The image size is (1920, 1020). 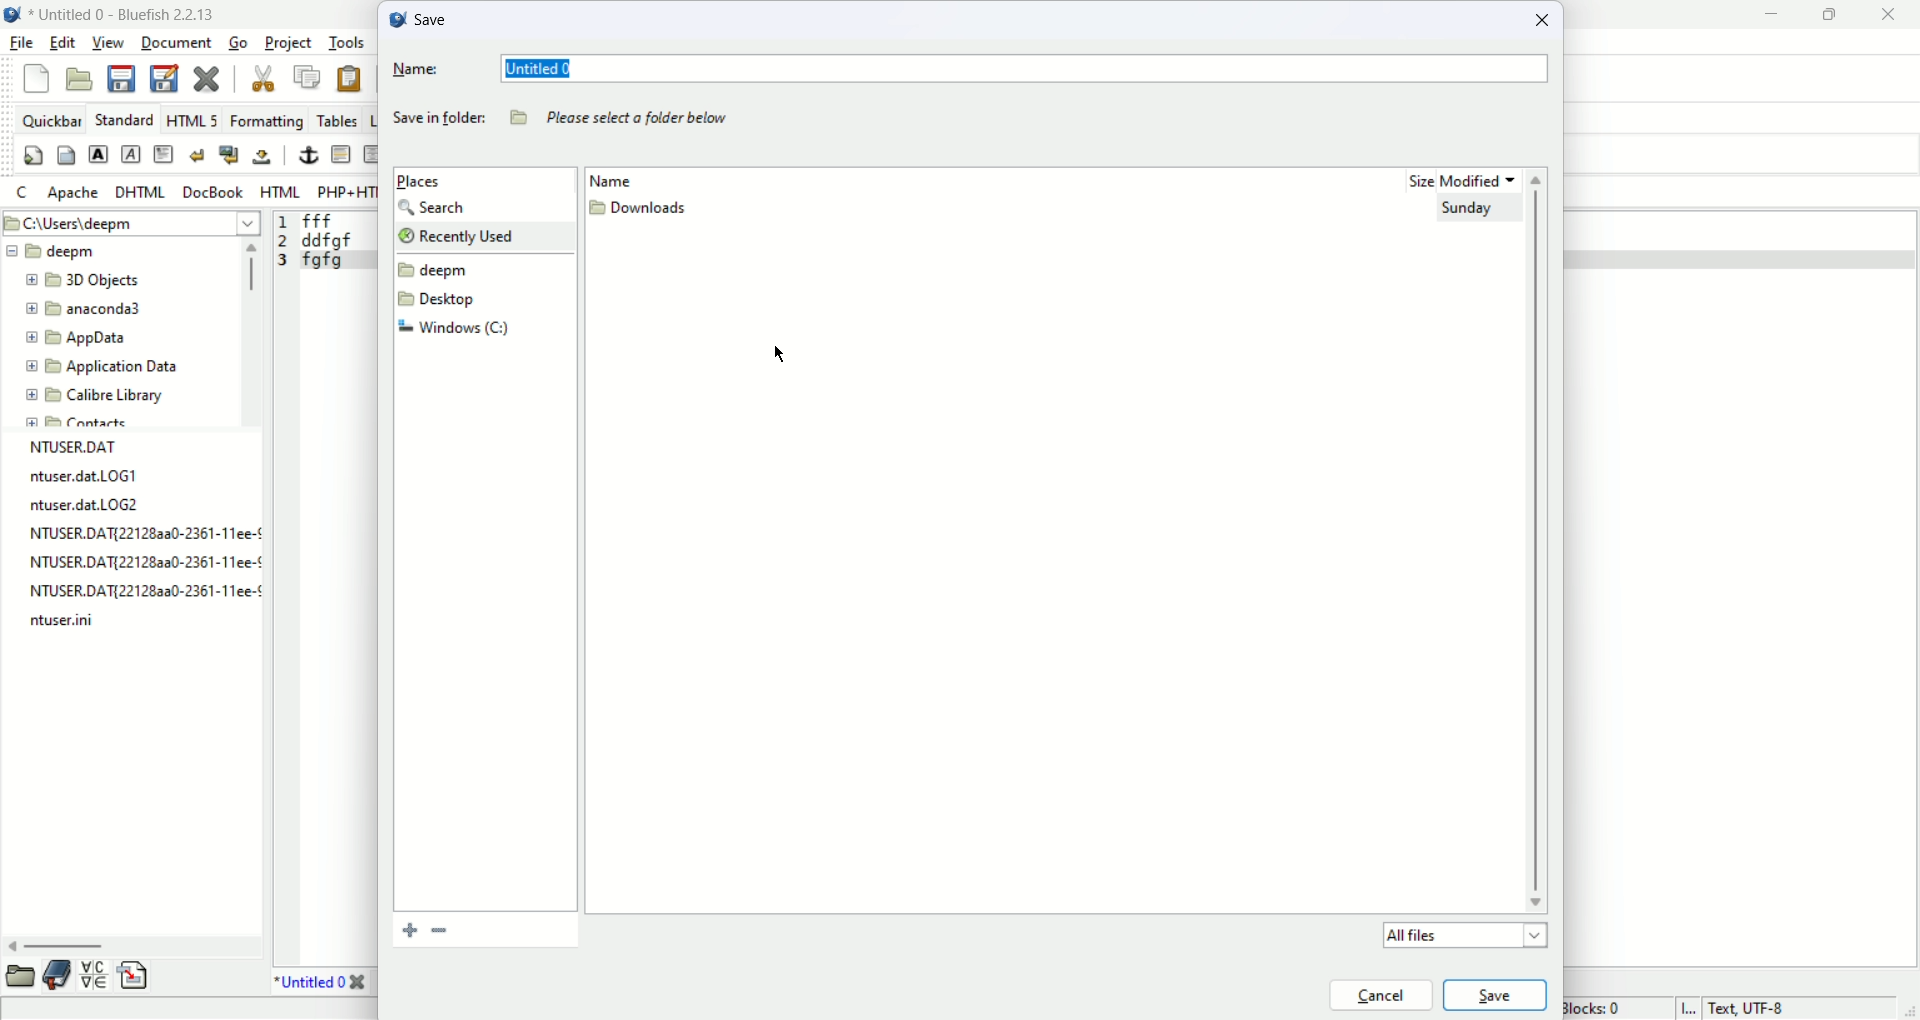 I want to click on horizontal rule, so click(x=339, y=155).